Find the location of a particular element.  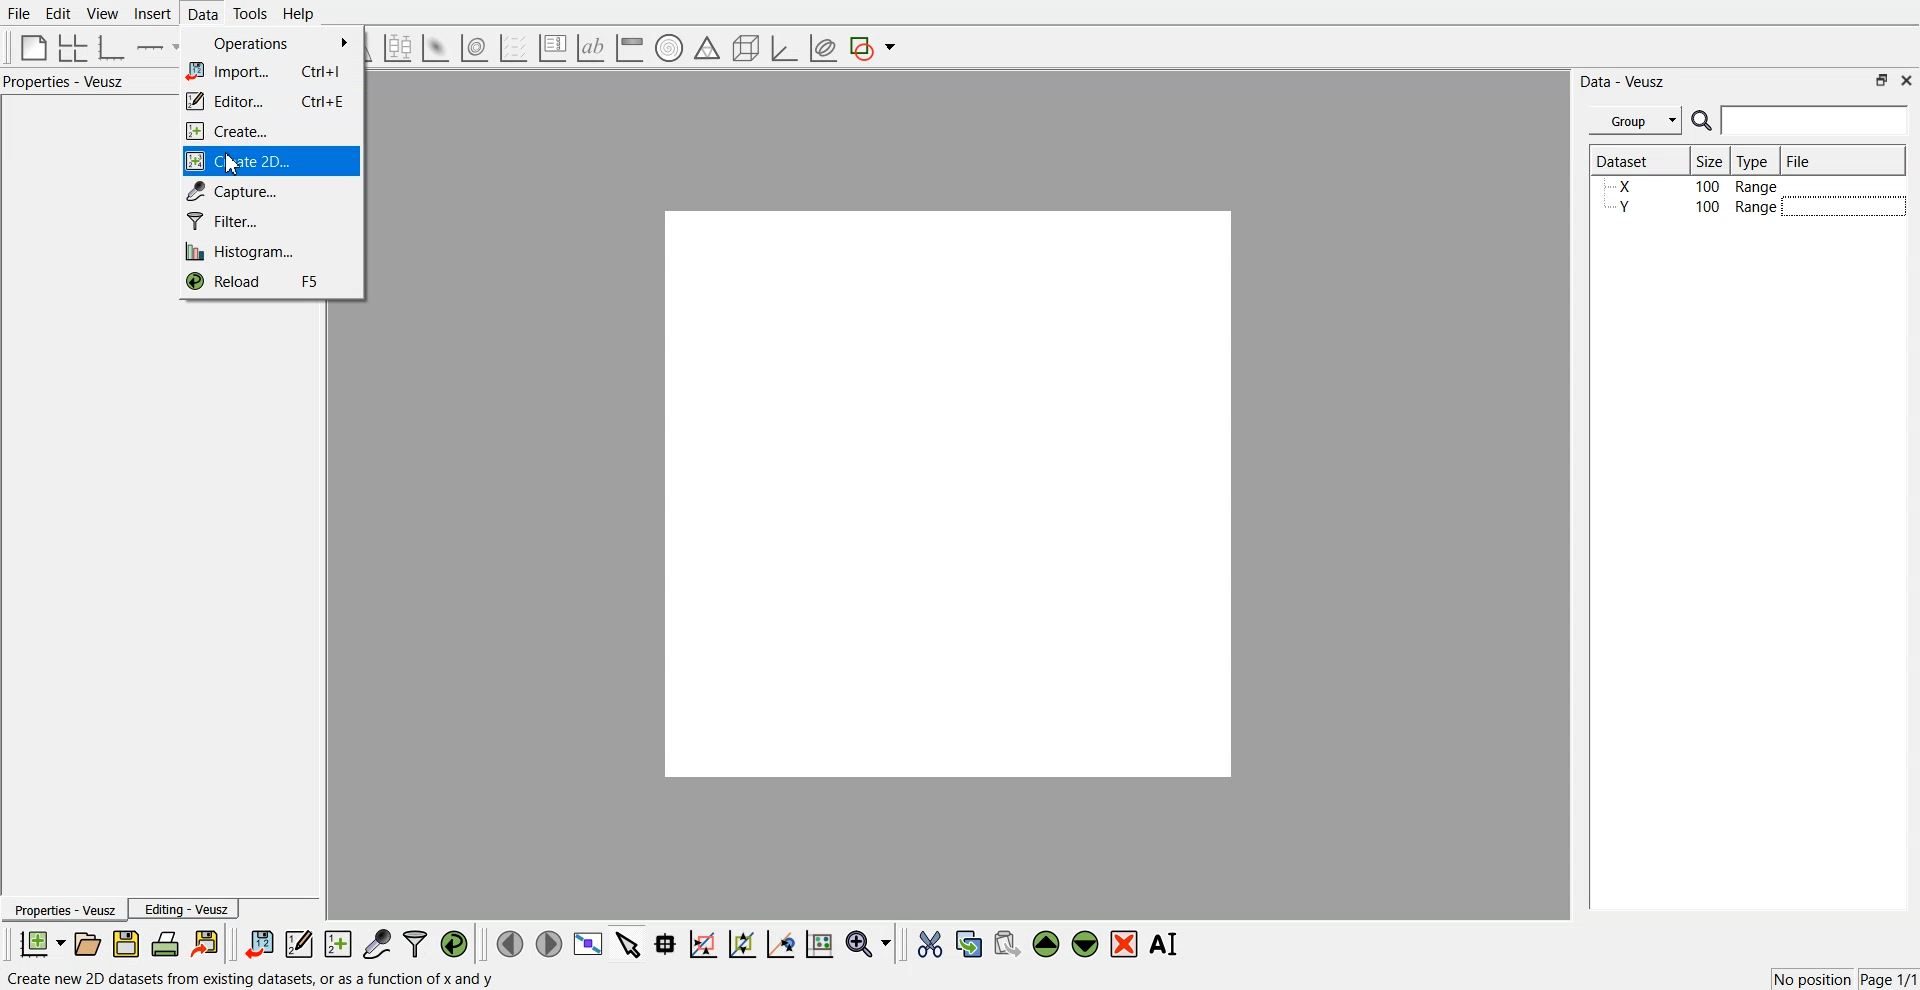

Preview window is located at coordinates (949, 493).